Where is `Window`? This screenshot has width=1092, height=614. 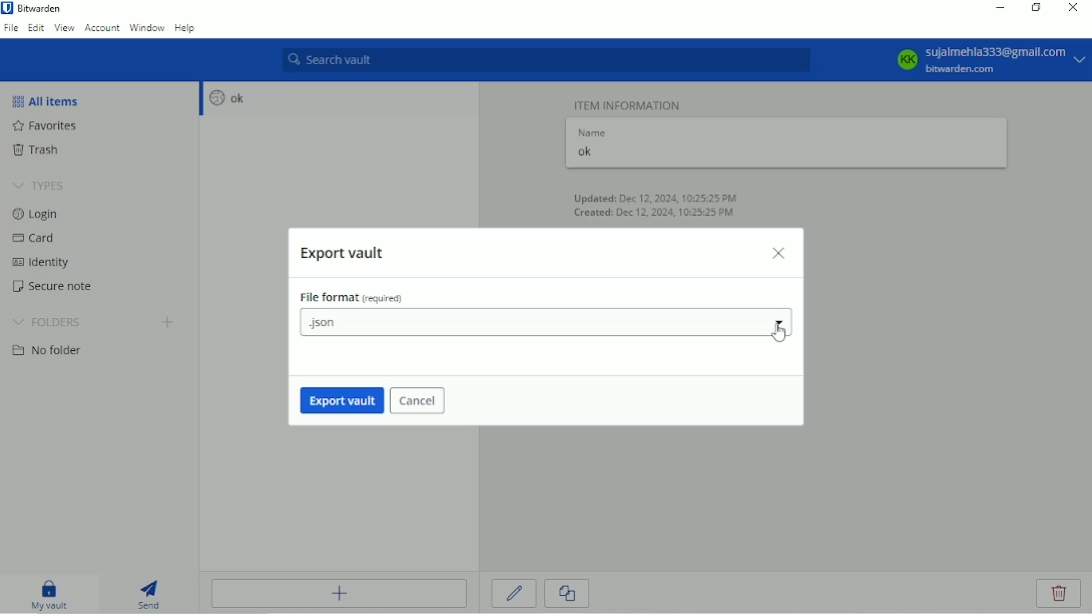
Window is located at coordinates (147, 27).